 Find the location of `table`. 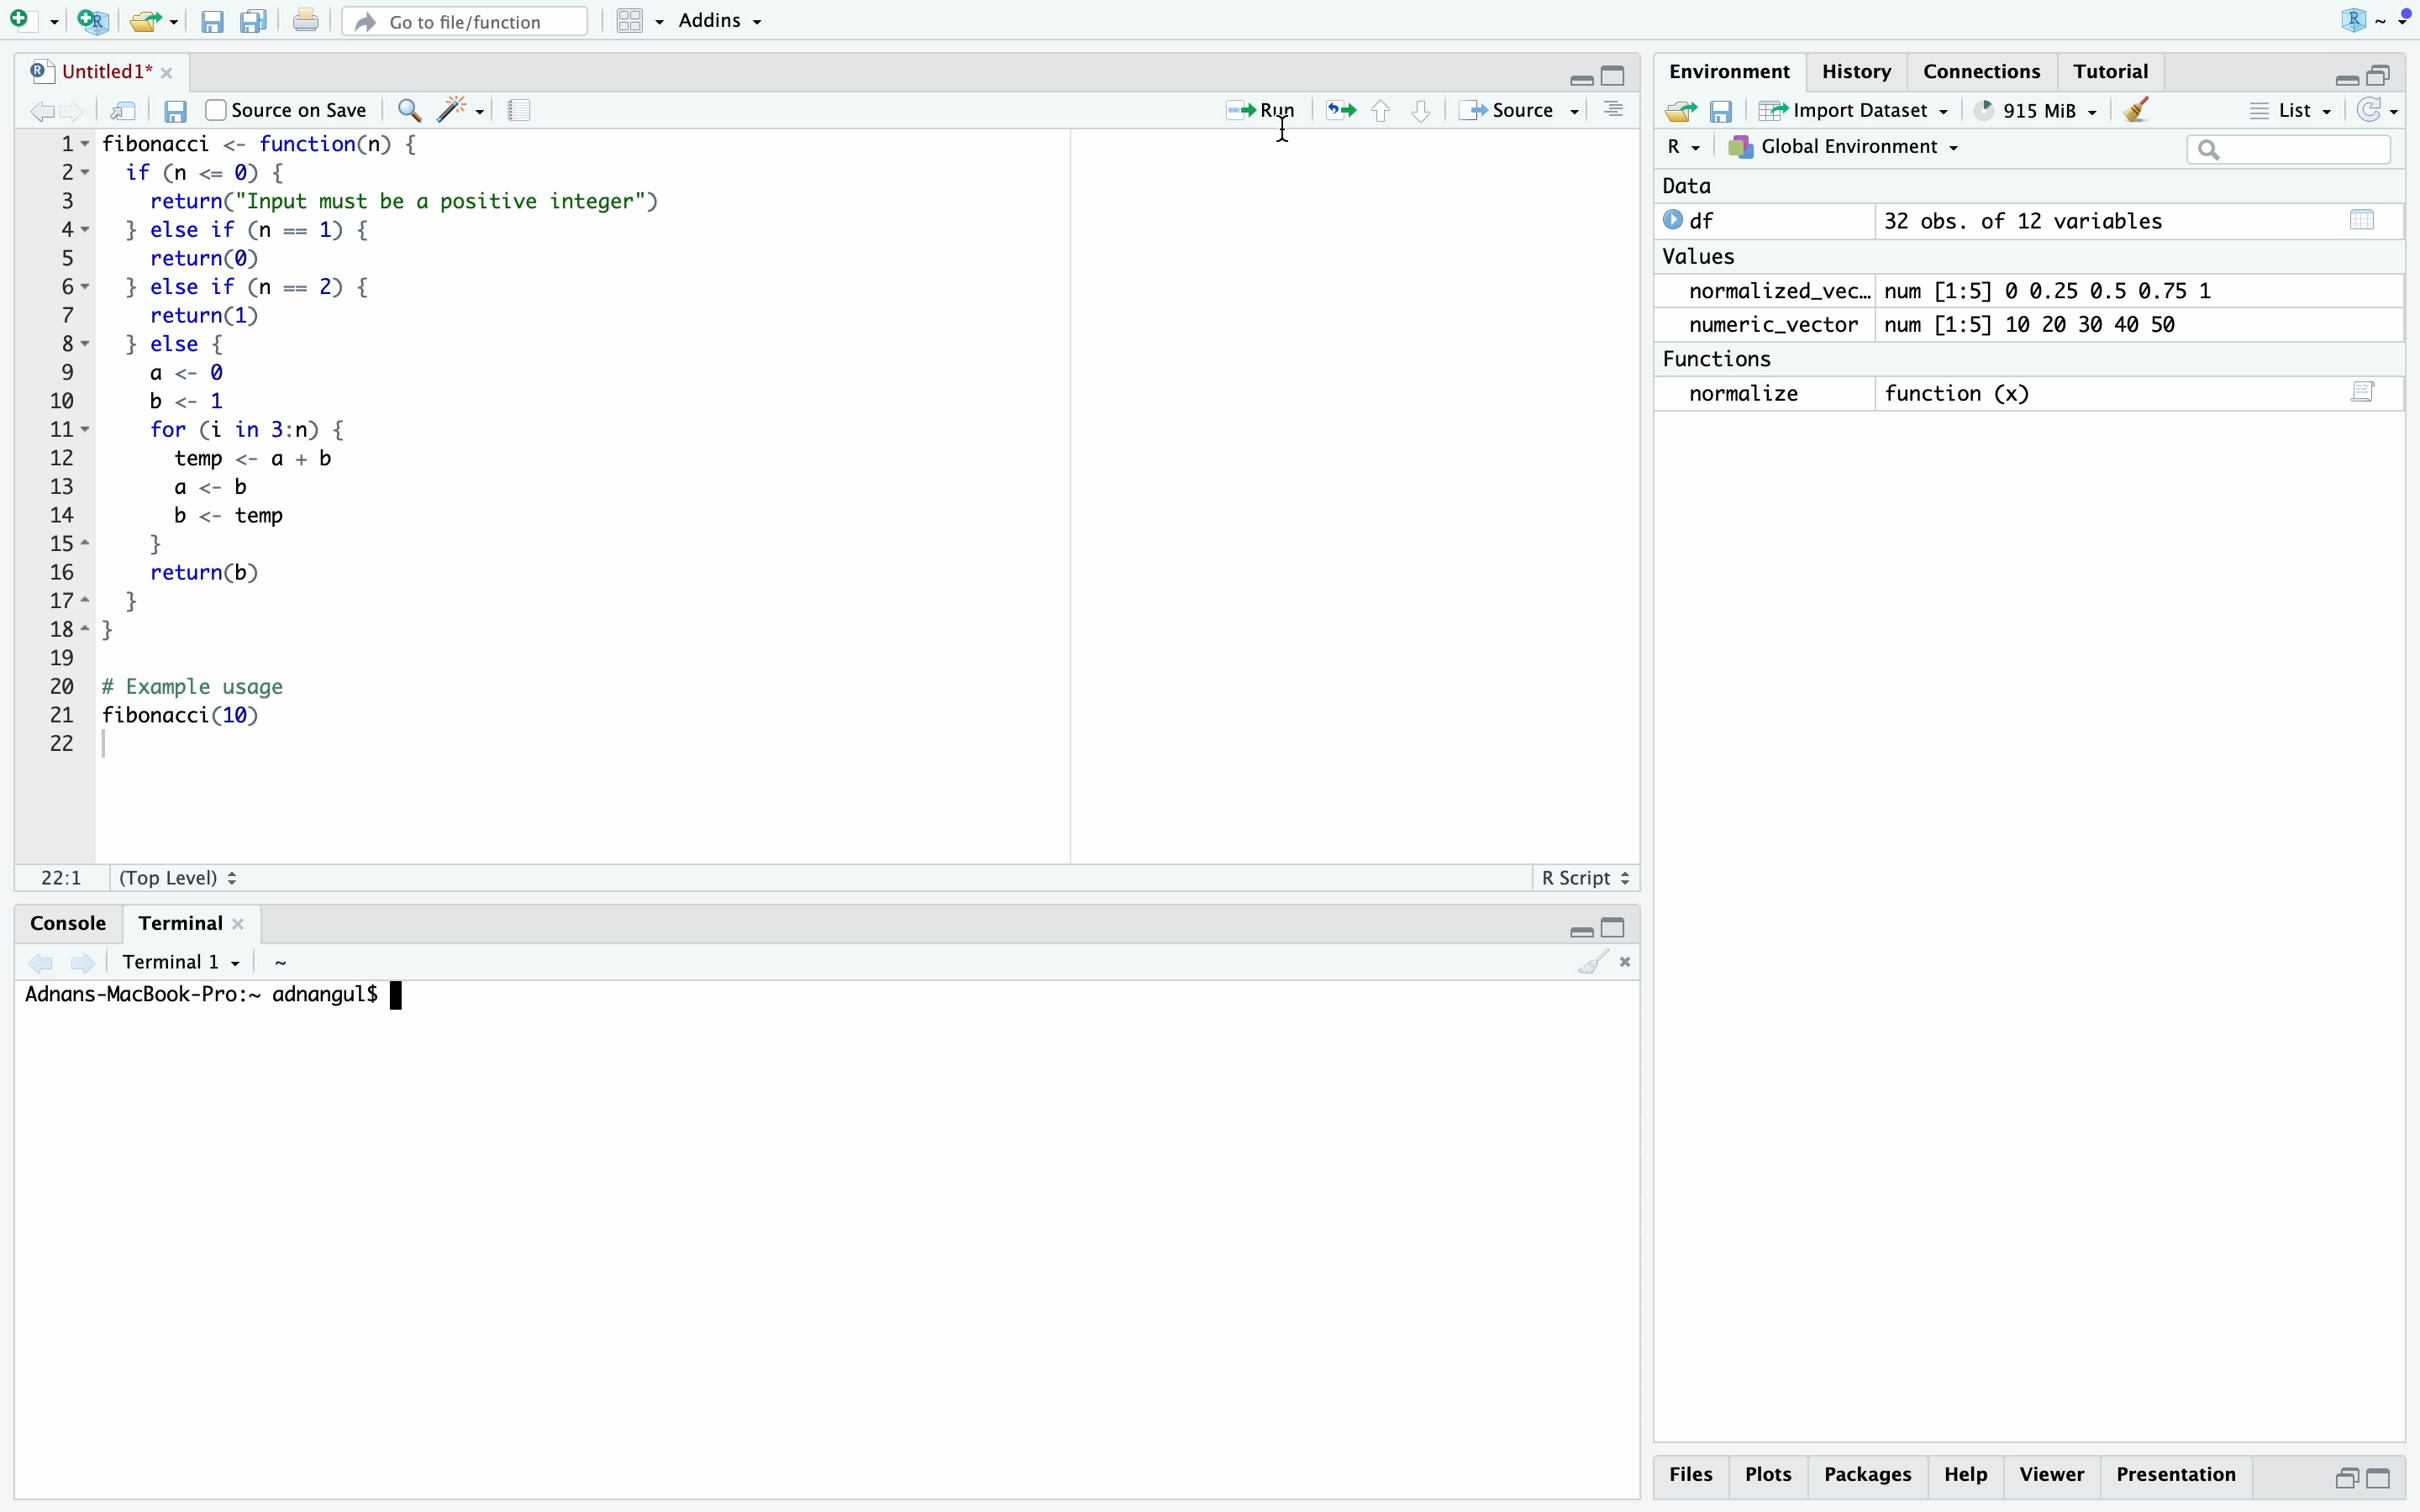

table is located at coordinates (2368, 217).